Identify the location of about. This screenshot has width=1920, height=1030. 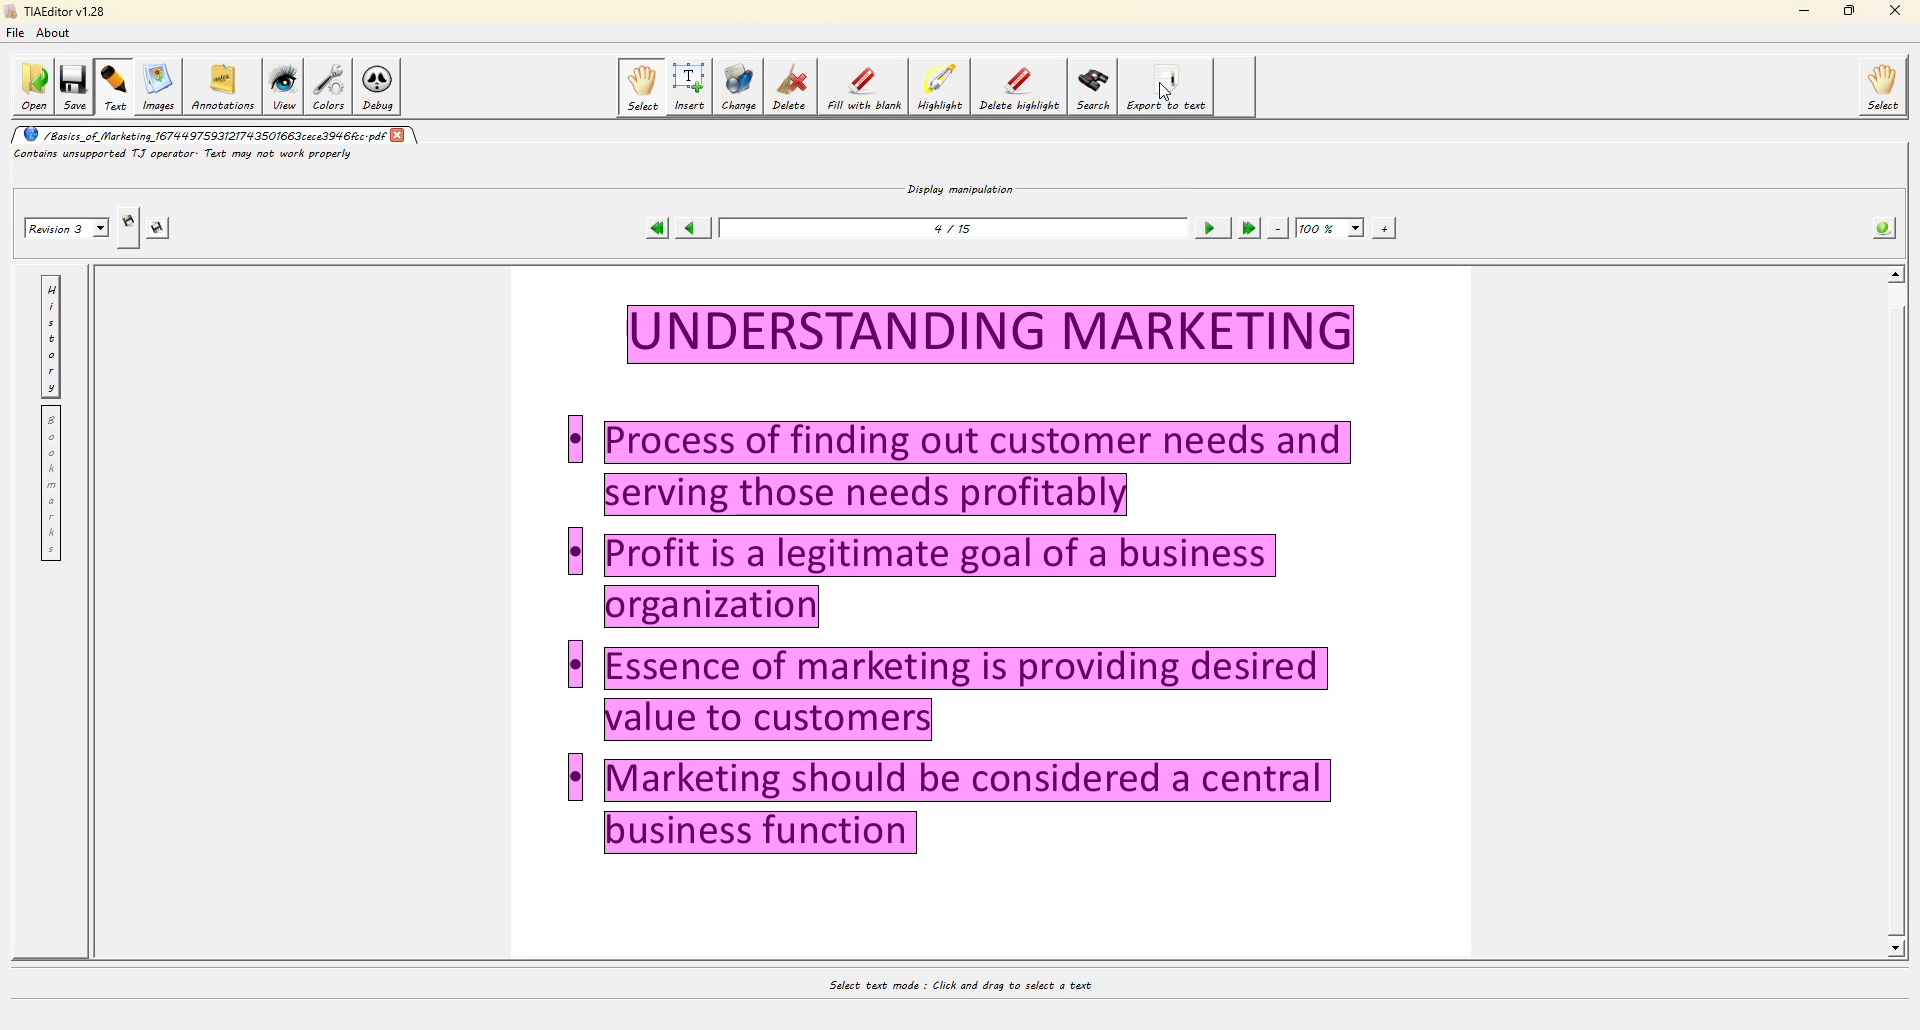
(54, 32).